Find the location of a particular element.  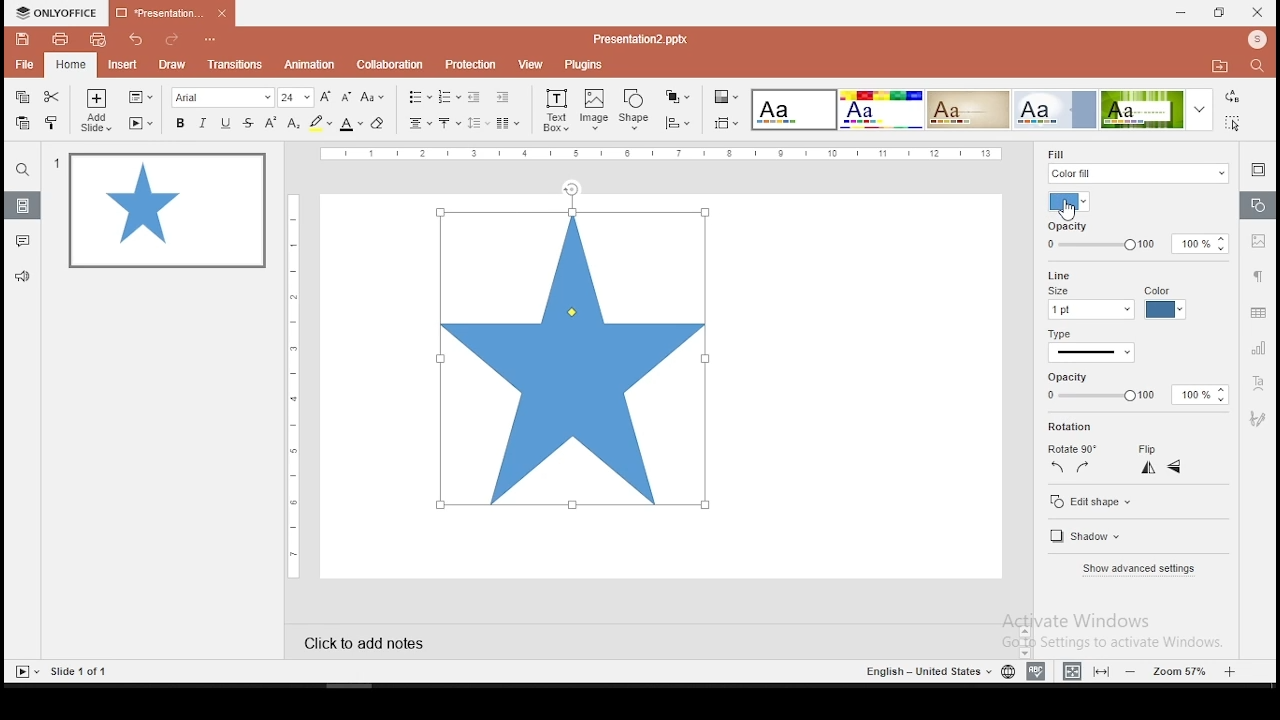

active shape is located at coordinates (573, 355).